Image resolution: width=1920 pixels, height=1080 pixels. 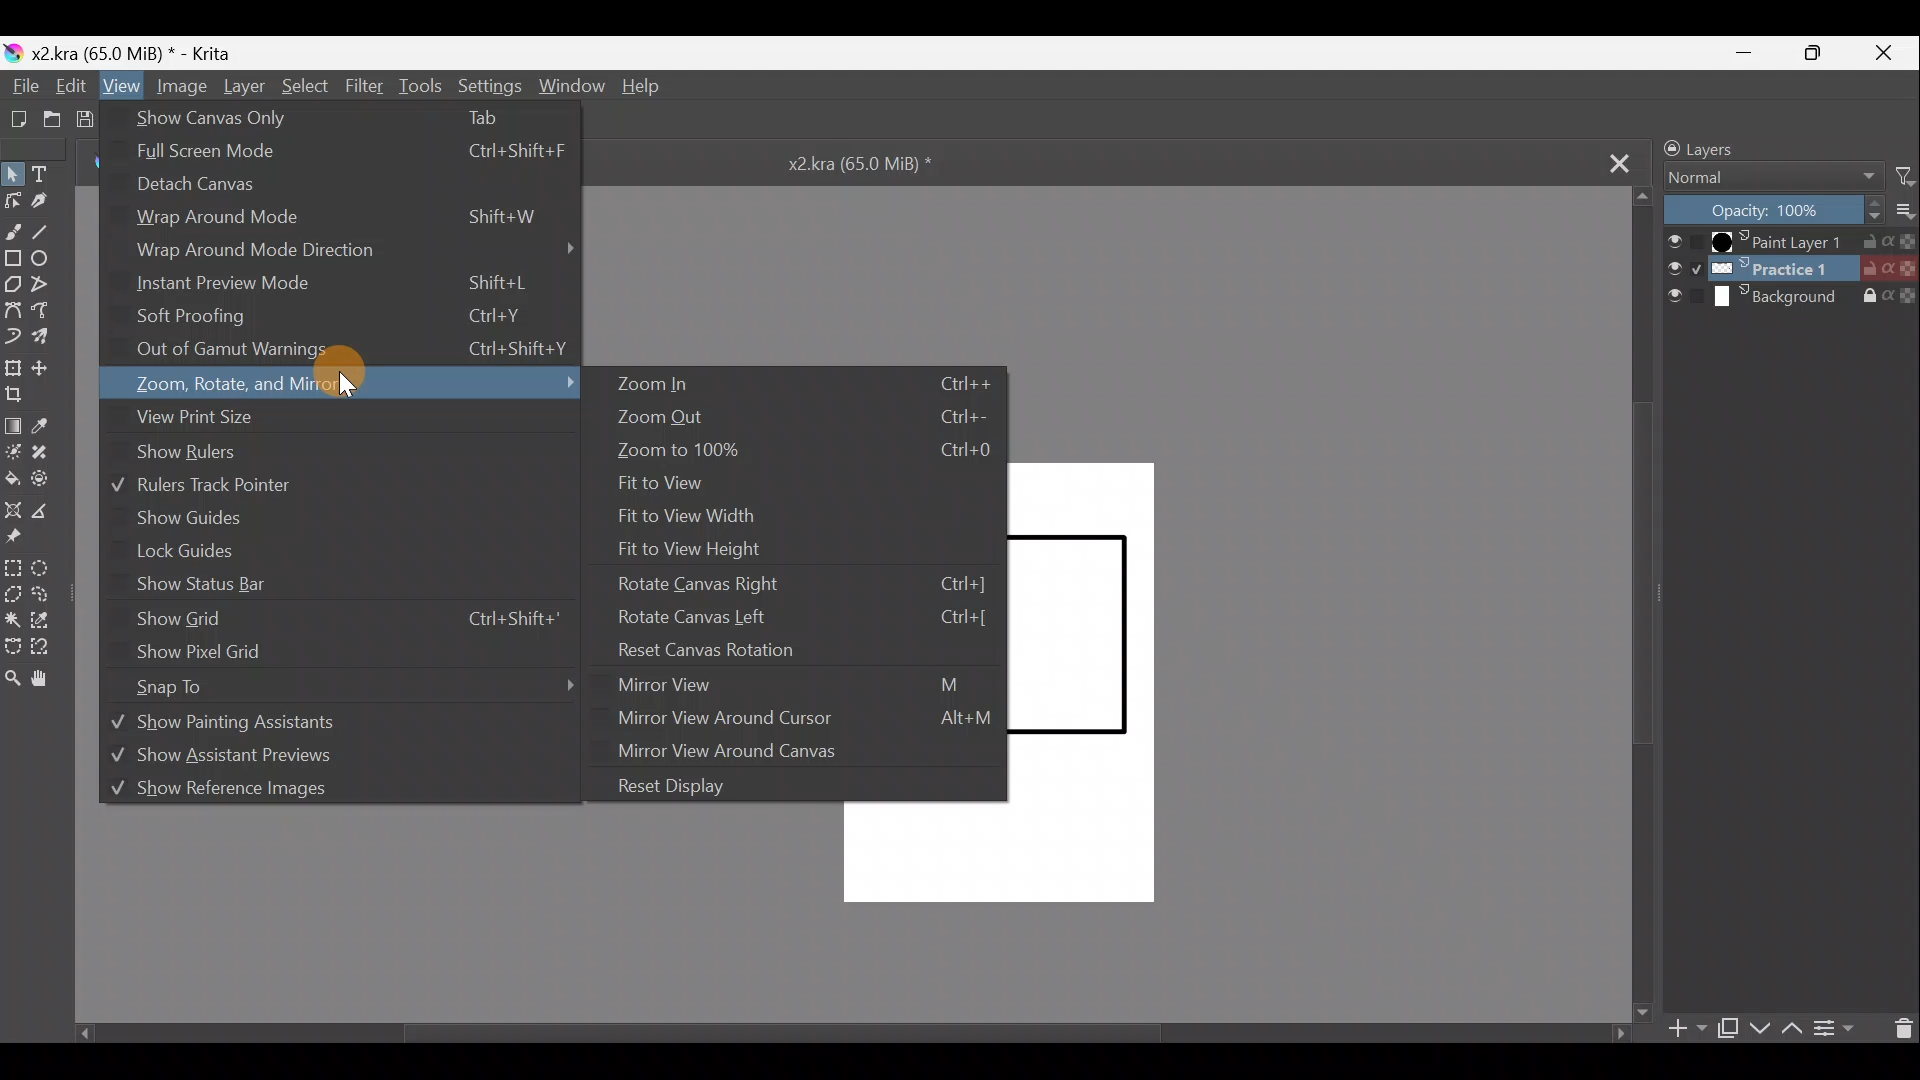 What do you see at coordinates (748, 752) in the screenshot?
I see `Mirror view around canvas` at bounding box center [748, 752].